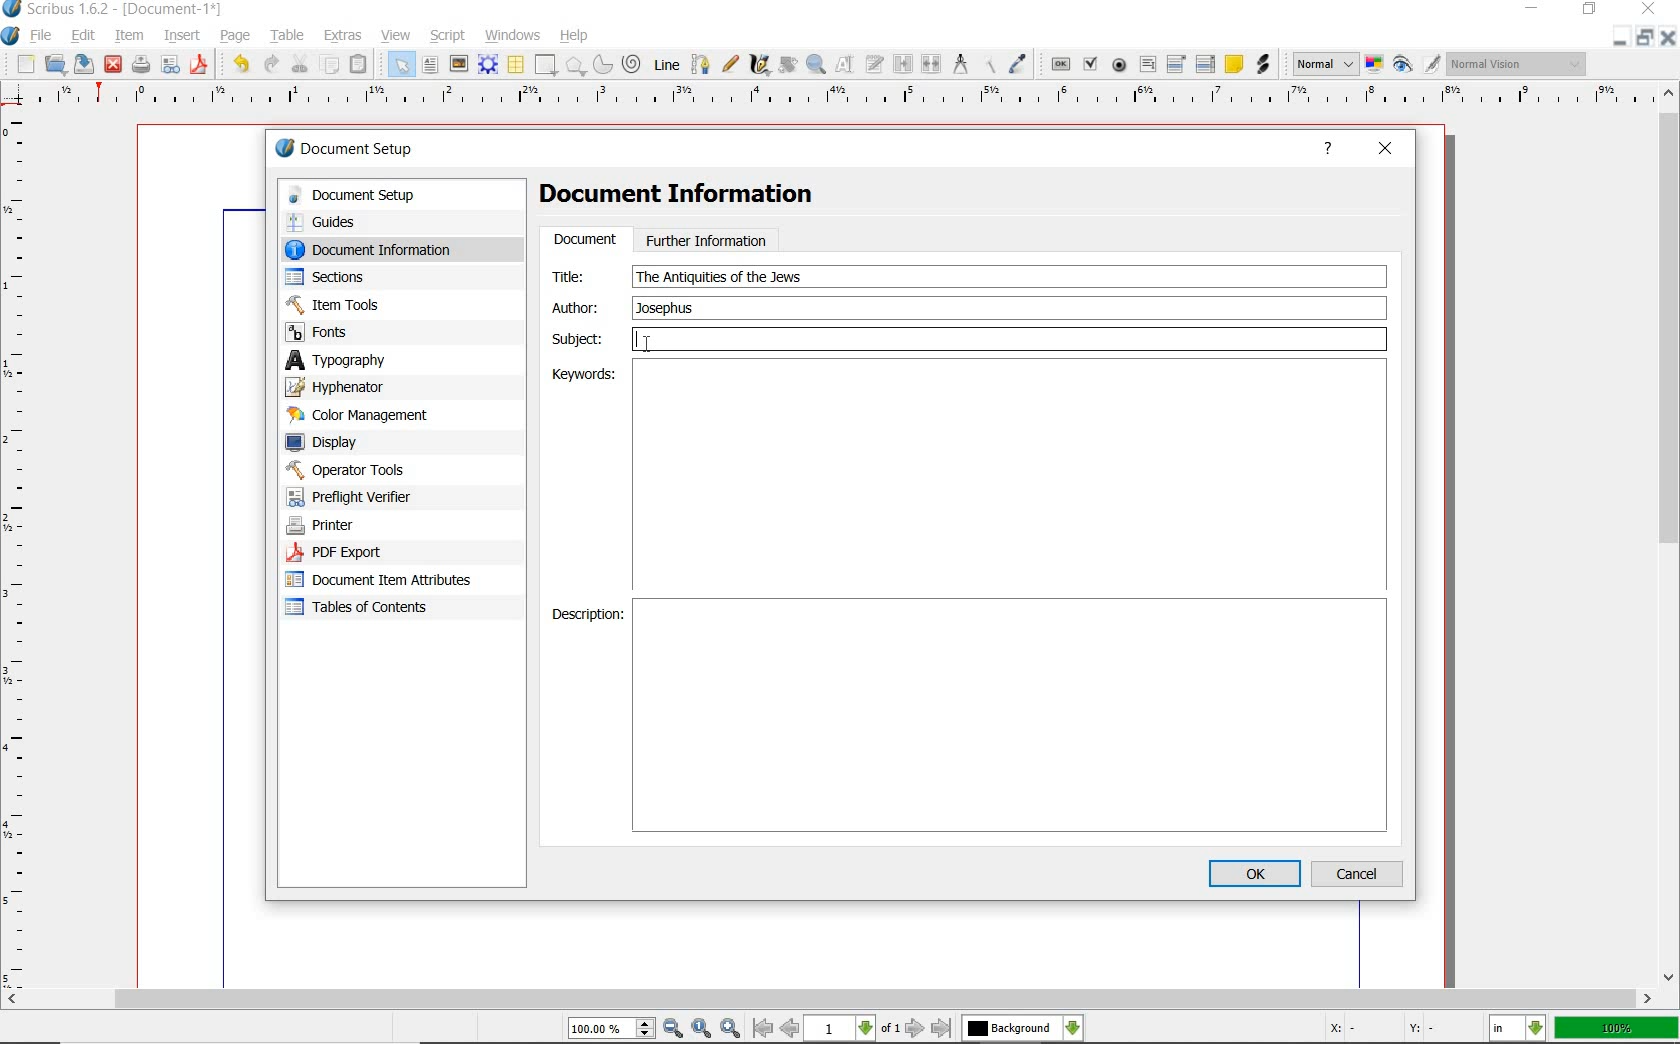 This screenshot has height=1044, width=1680. What do you see at coordinates (368, 526) in the screenshot?
I see `printer` at bounding box center [368, 526].